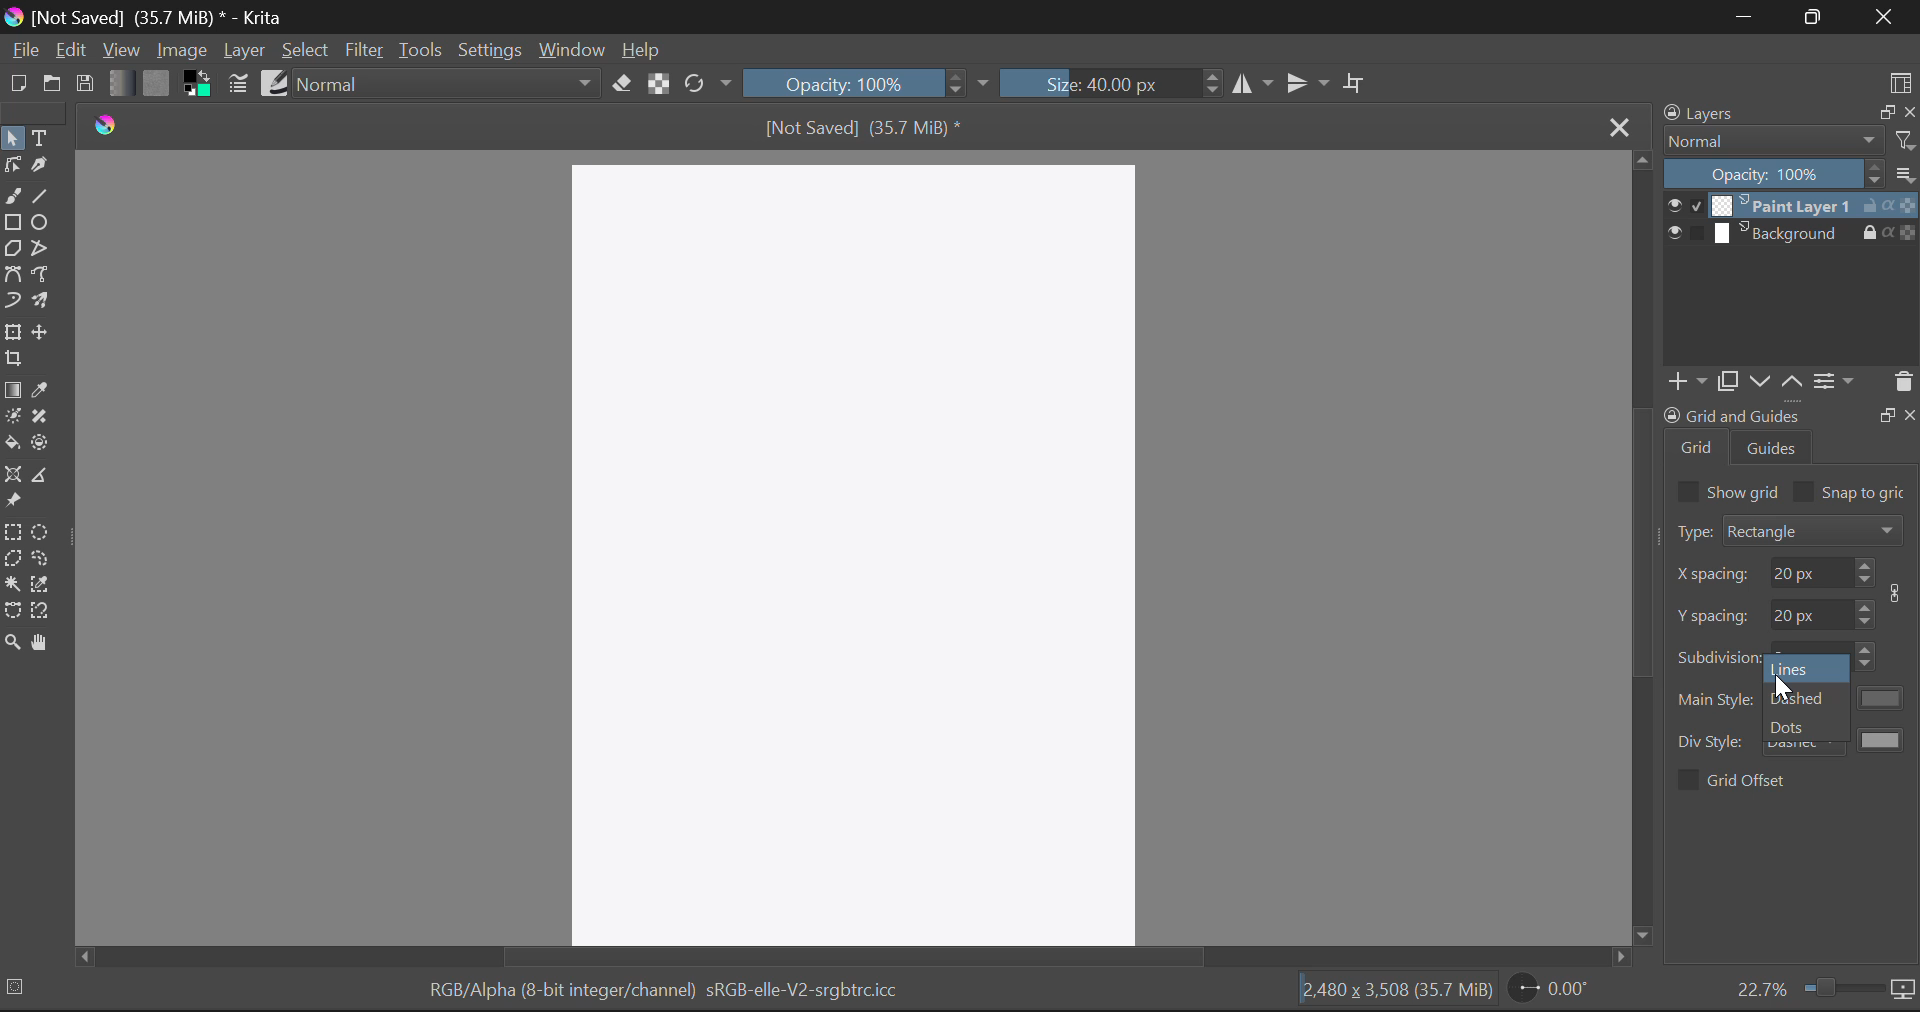 This screenshot has height=1012, width=1920. What do you see at coordinates (84, 80) in the screenshot?
I see `Save` at bounding box center [84, 80].